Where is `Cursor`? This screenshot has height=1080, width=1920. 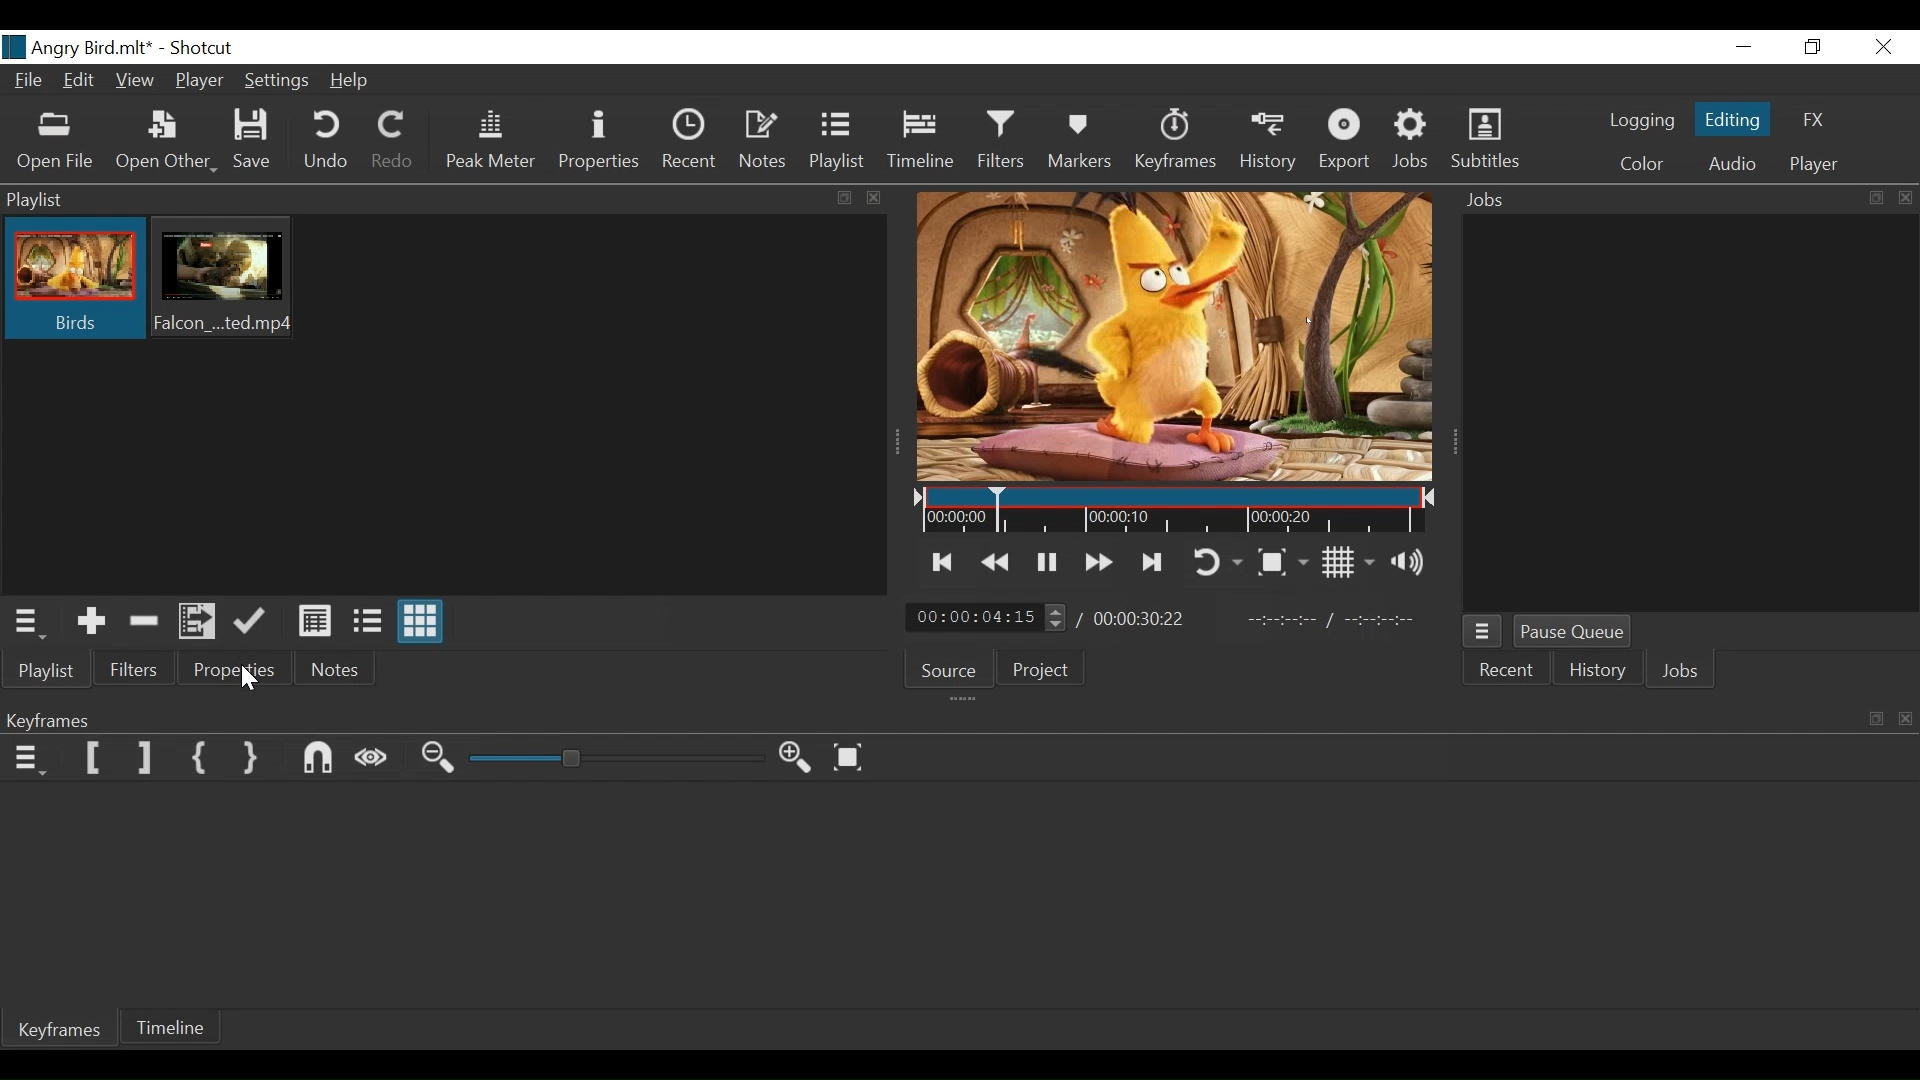
Cursor is located at coordinates (249, 677).